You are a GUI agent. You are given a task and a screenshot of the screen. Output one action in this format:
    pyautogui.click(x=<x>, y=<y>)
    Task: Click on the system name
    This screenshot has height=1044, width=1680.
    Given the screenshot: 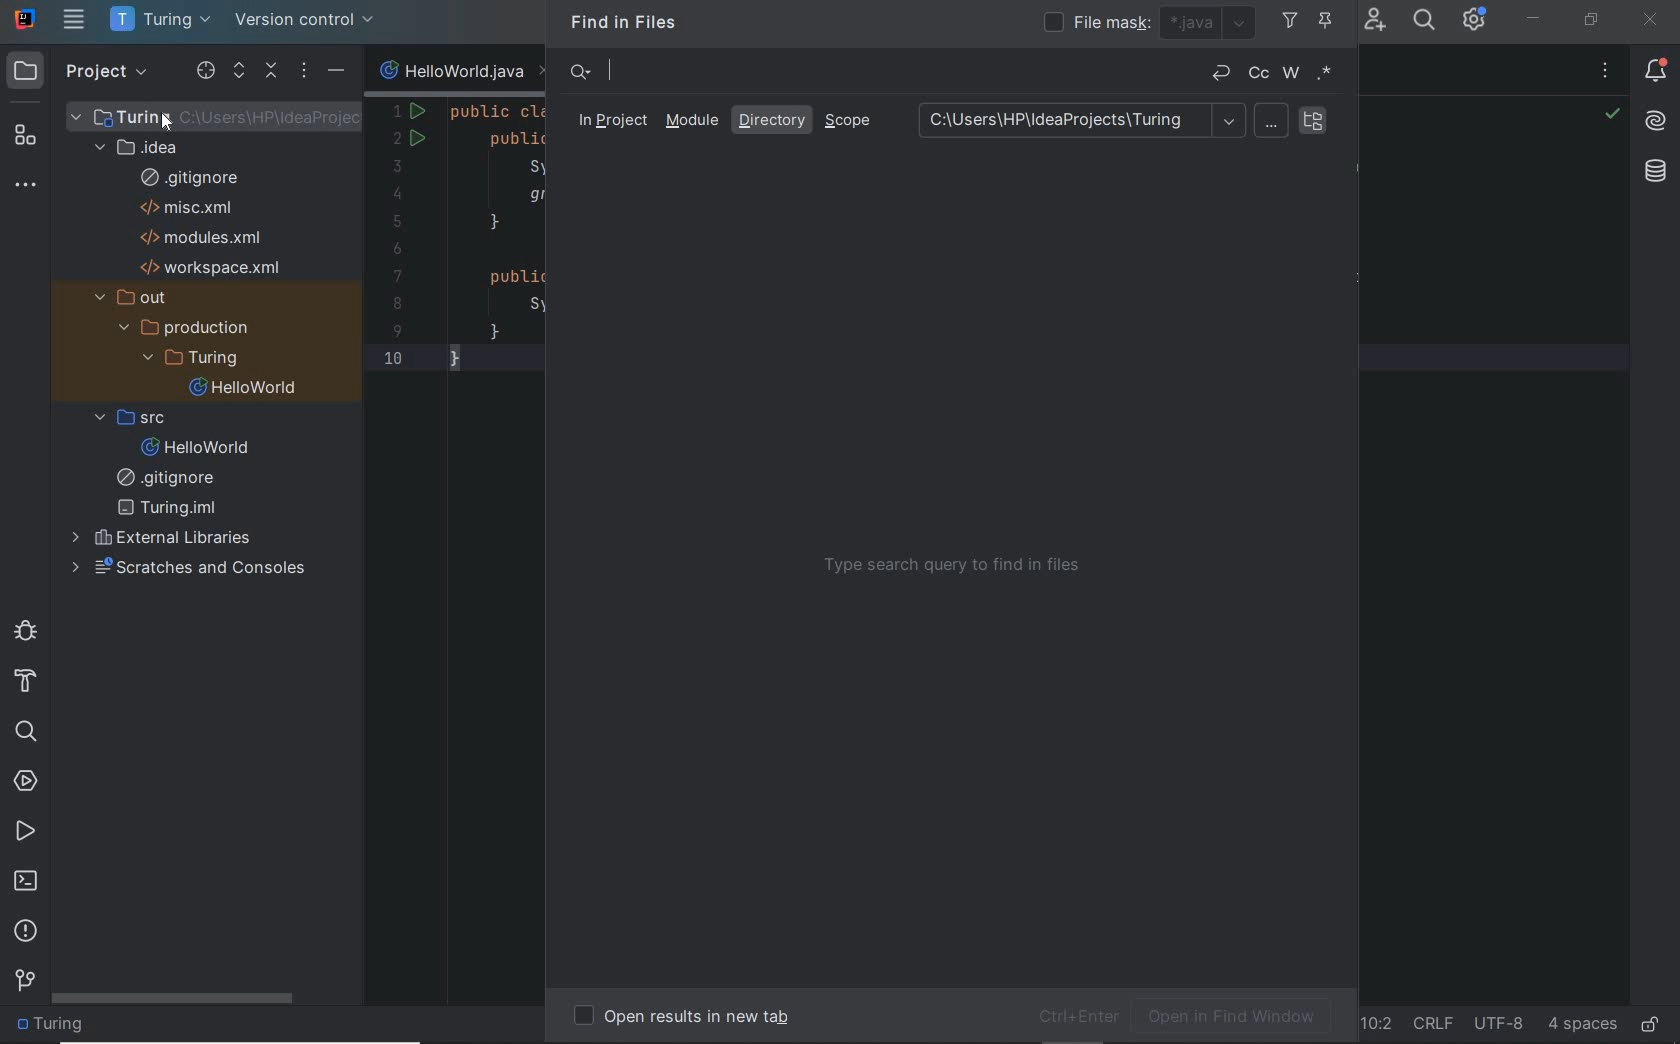 What is the action you would take?
    pyautogui.click(x=25, y=19)
    